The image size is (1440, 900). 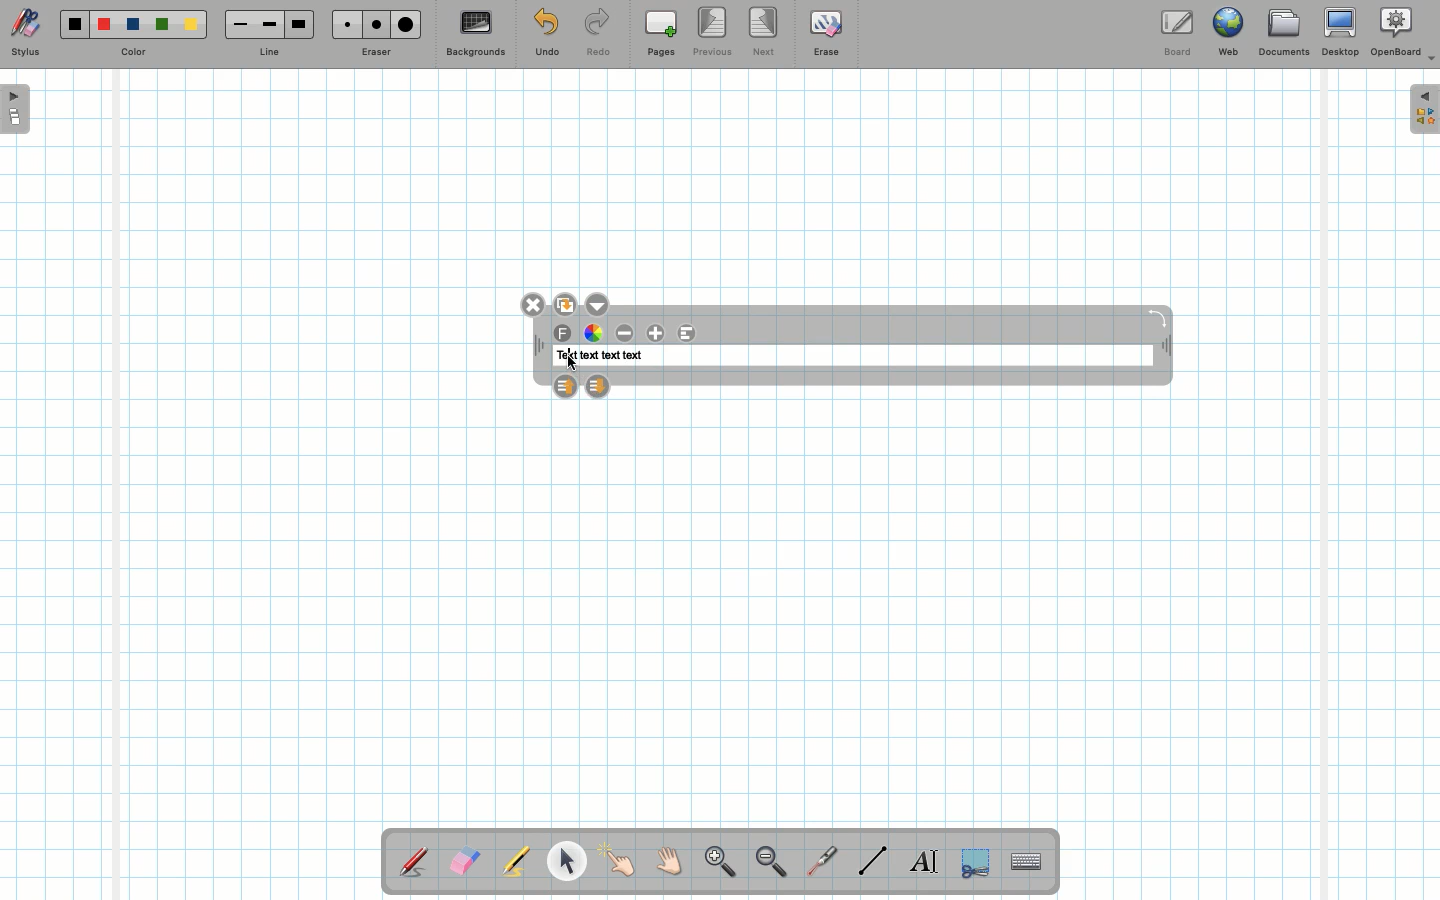 What do you see at coordinates (105, 25) in the screenshot?
I see `Red` at bounding box center [105, 25].